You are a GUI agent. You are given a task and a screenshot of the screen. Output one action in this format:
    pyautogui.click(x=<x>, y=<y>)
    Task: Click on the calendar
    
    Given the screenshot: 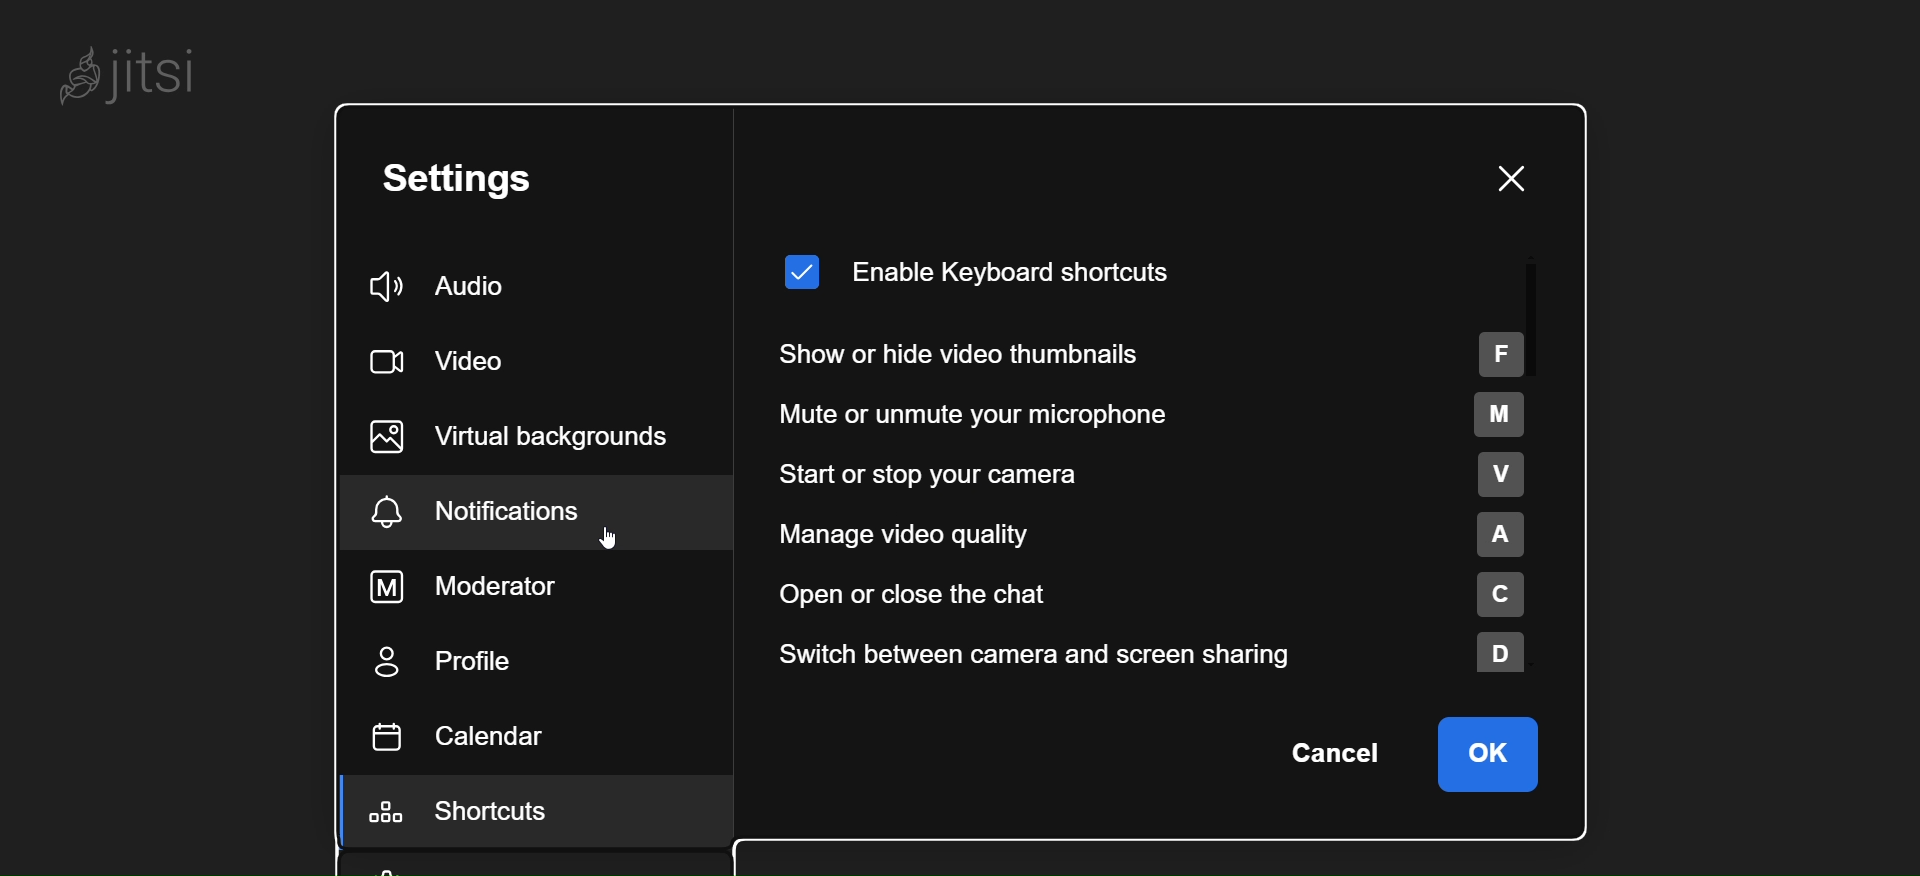 What is the action you would take?
    pyautogui.click(x=464, y=731)
    